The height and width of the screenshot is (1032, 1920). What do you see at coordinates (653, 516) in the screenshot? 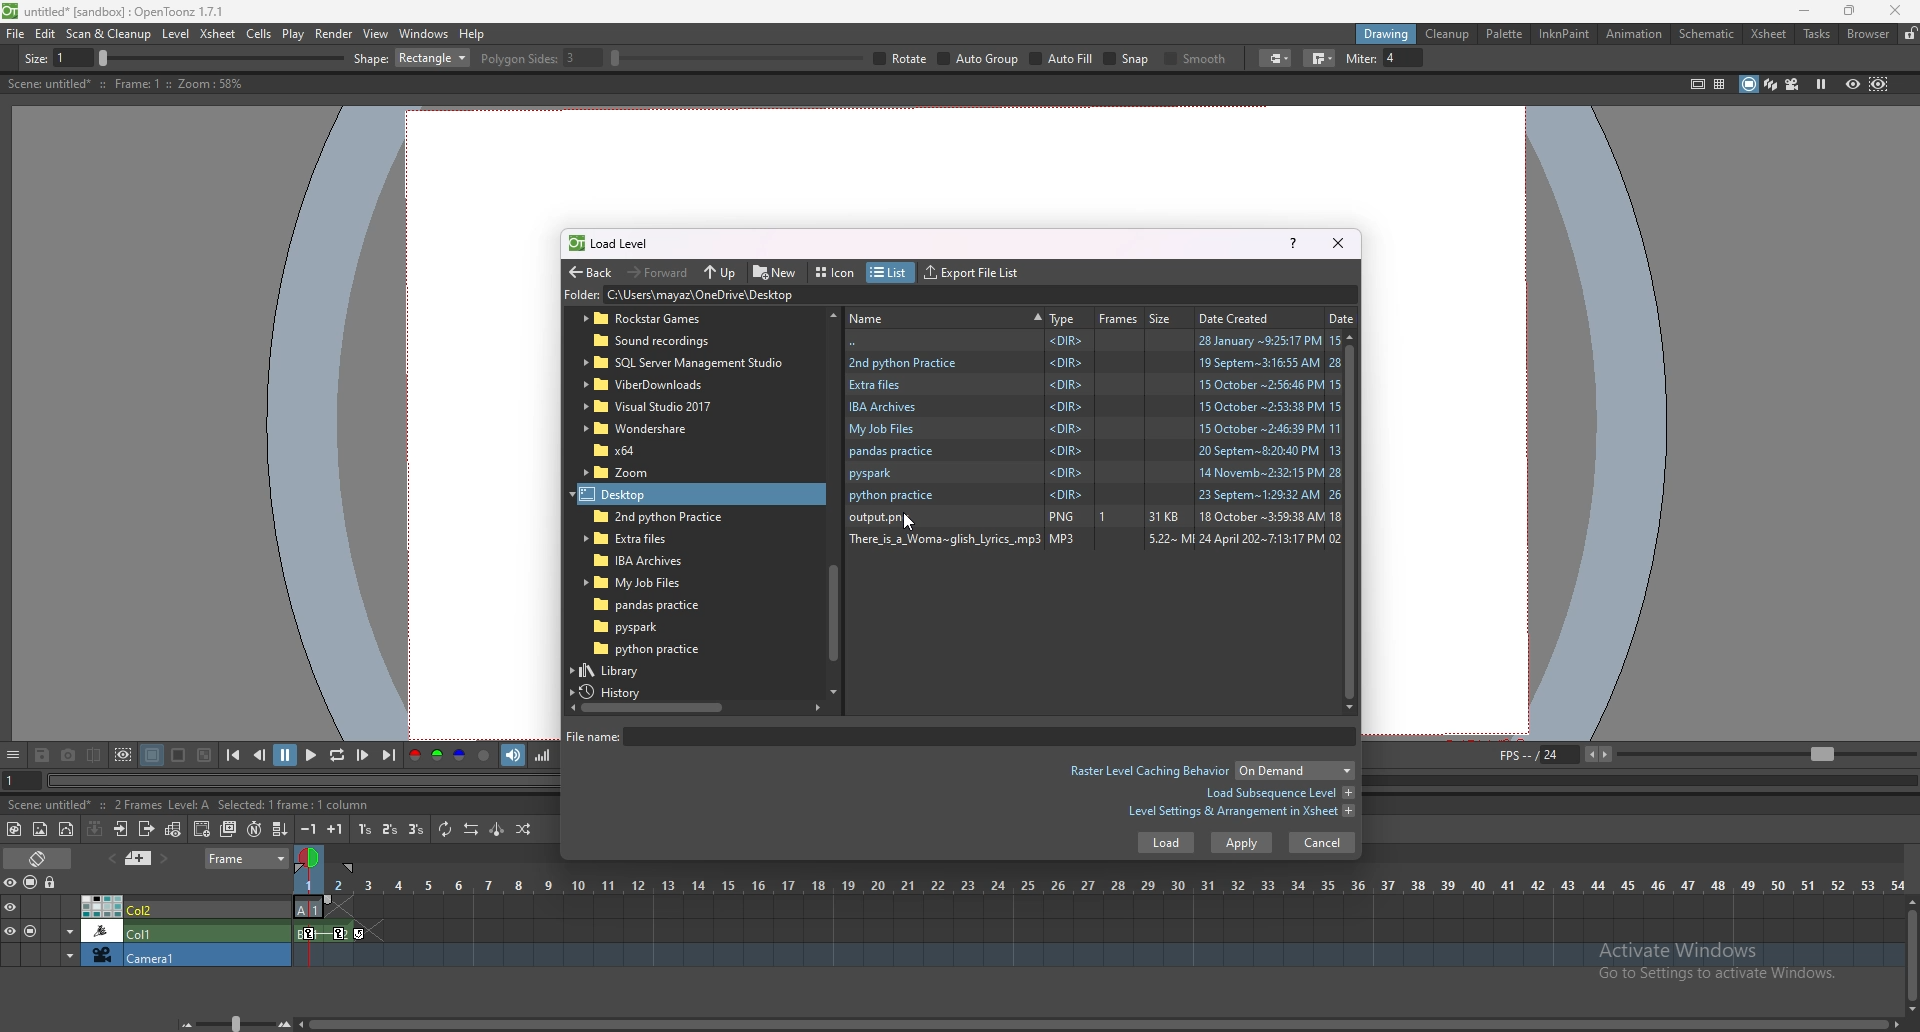
I see `folder` at bounding box center [653, 516].